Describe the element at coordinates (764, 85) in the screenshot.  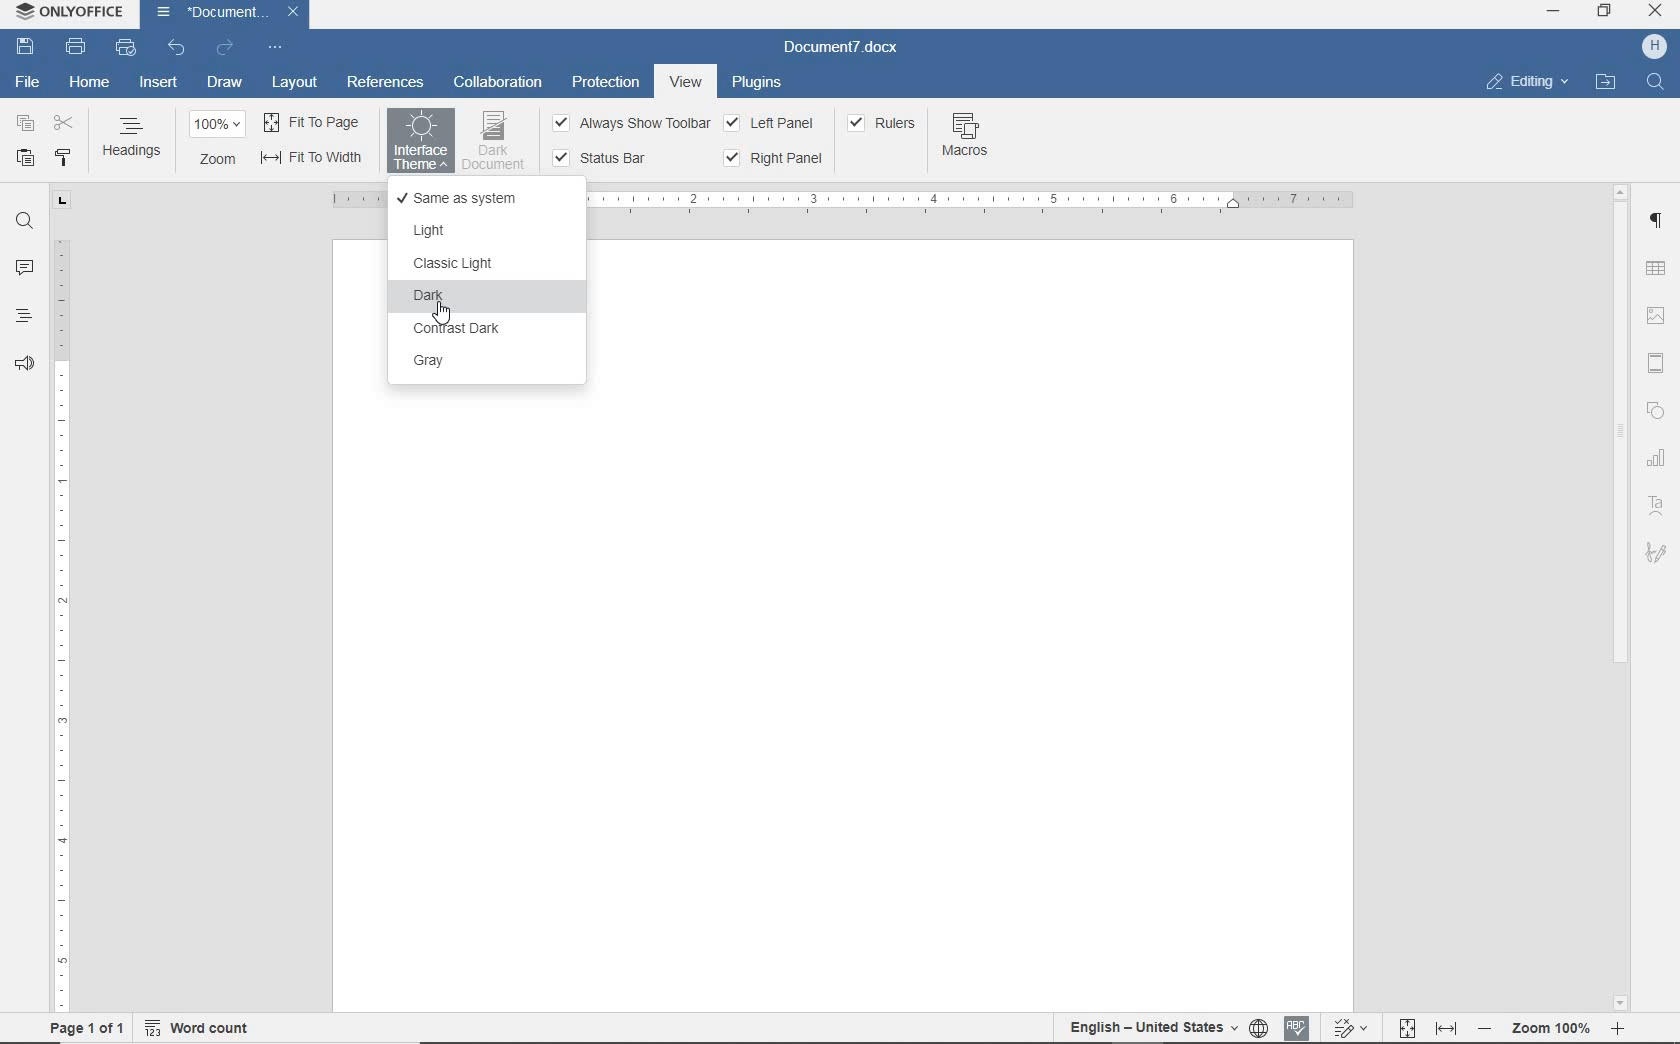
I see `PLUGINS` at that location.